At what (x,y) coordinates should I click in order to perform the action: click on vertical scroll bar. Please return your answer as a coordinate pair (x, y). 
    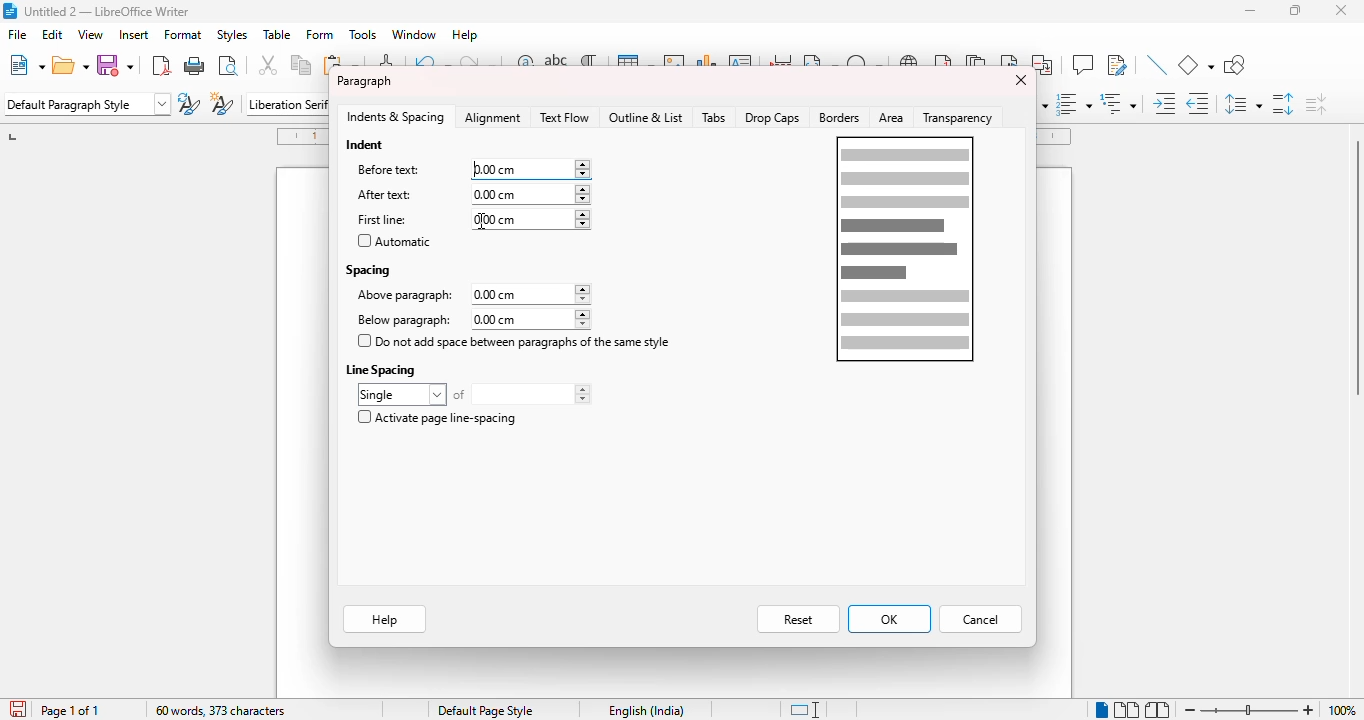
    Looking at the image, I should click on (1355, 267).